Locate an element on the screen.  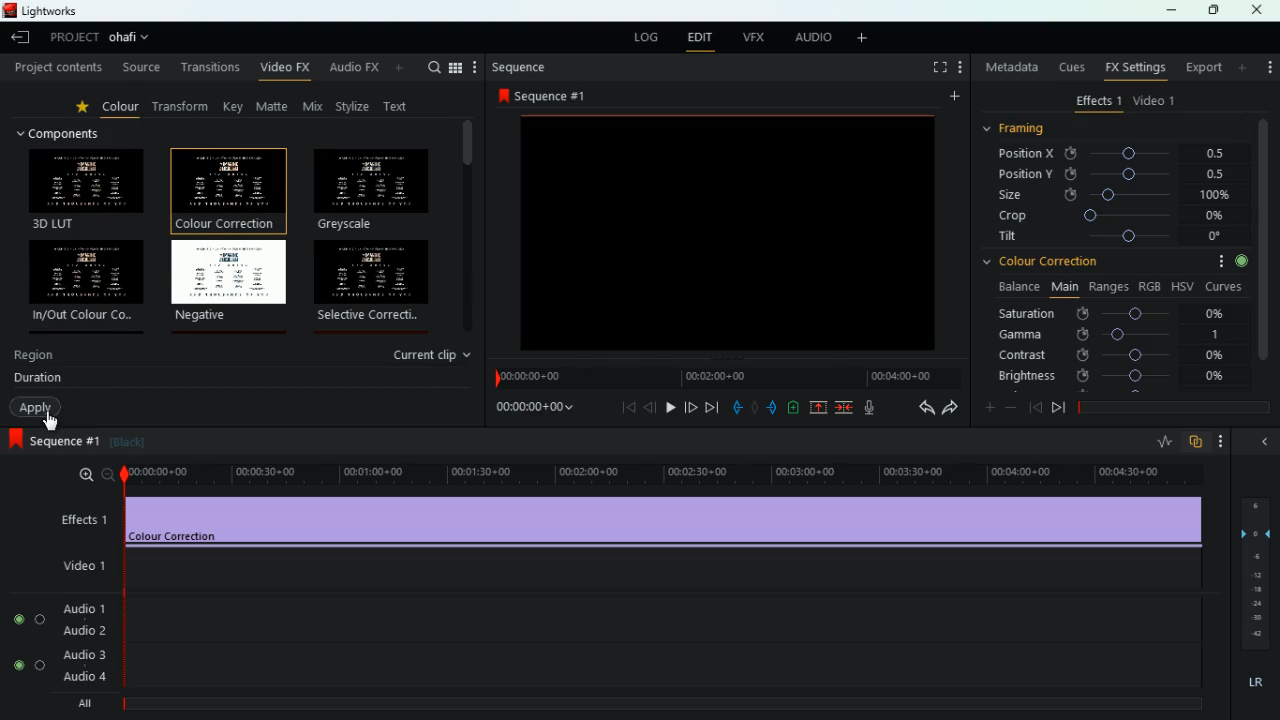
video 1 is located at coordinates (85, 567).